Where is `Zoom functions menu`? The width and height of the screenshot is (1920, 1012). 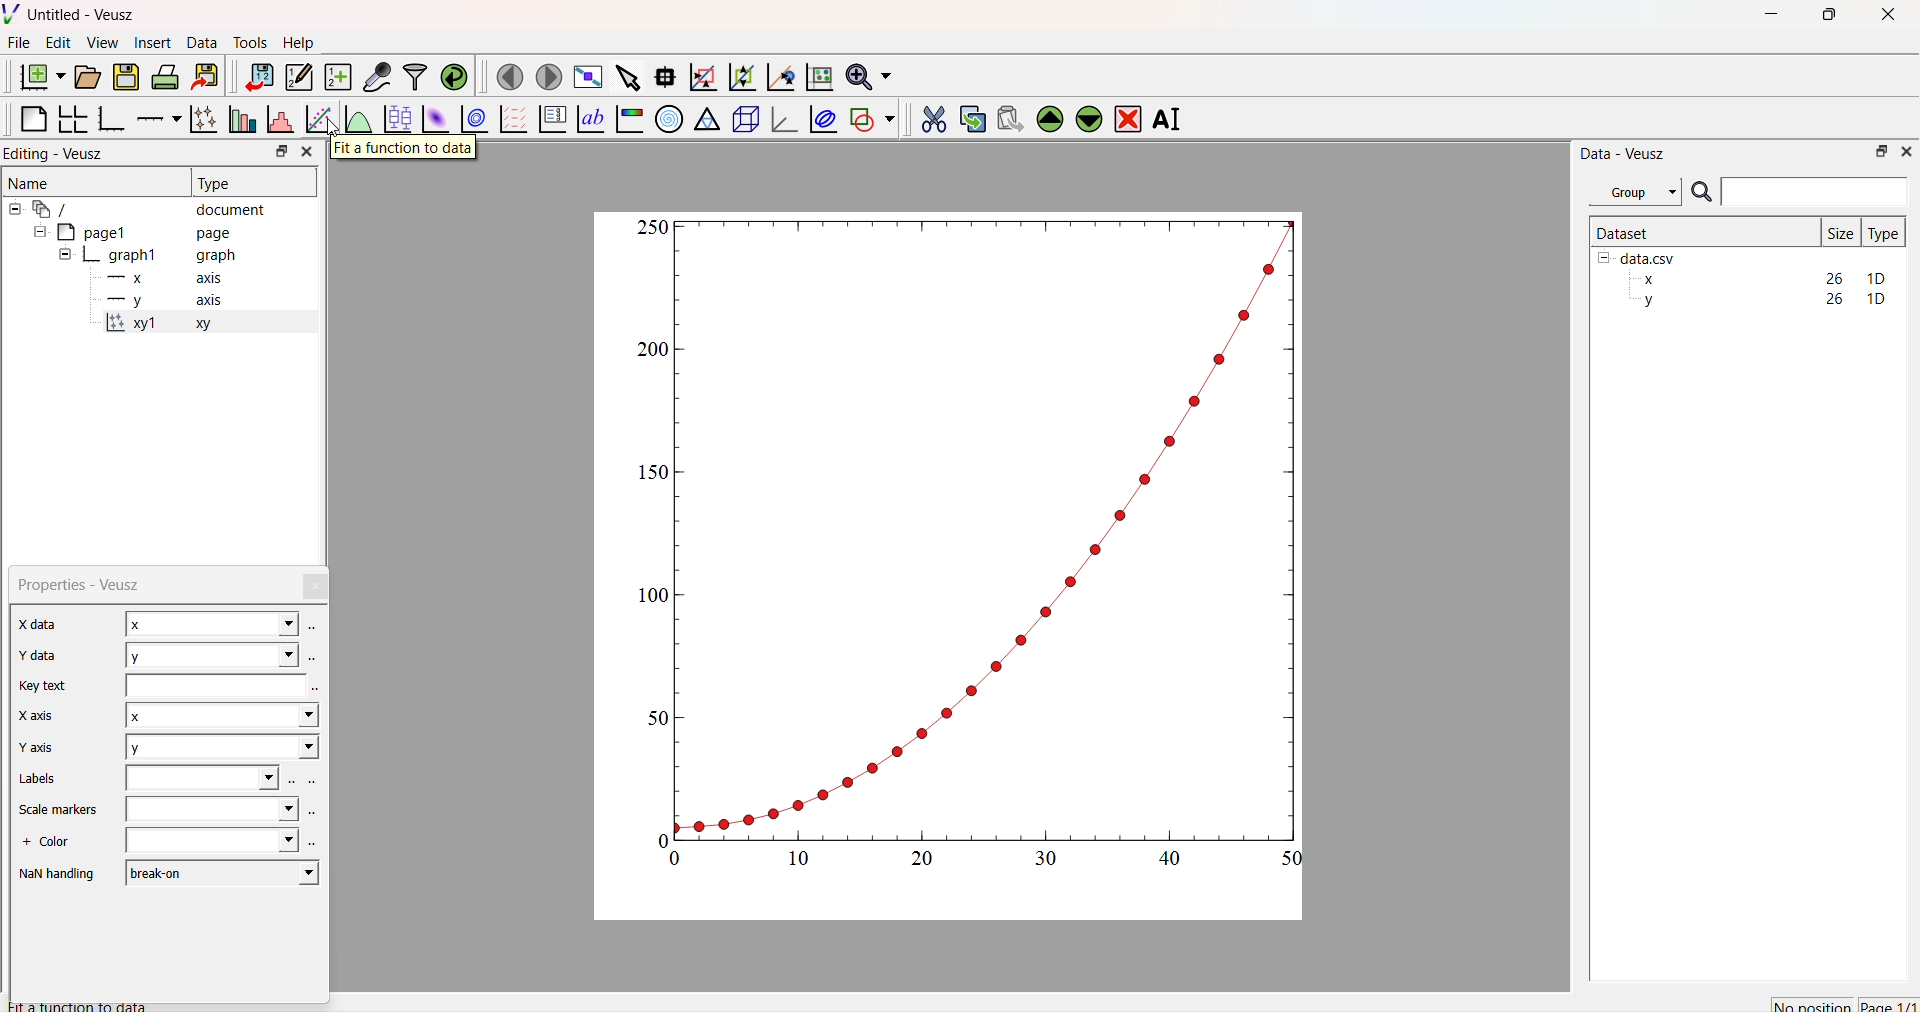 Zoom functions menu is located at coordinates (867, 74).